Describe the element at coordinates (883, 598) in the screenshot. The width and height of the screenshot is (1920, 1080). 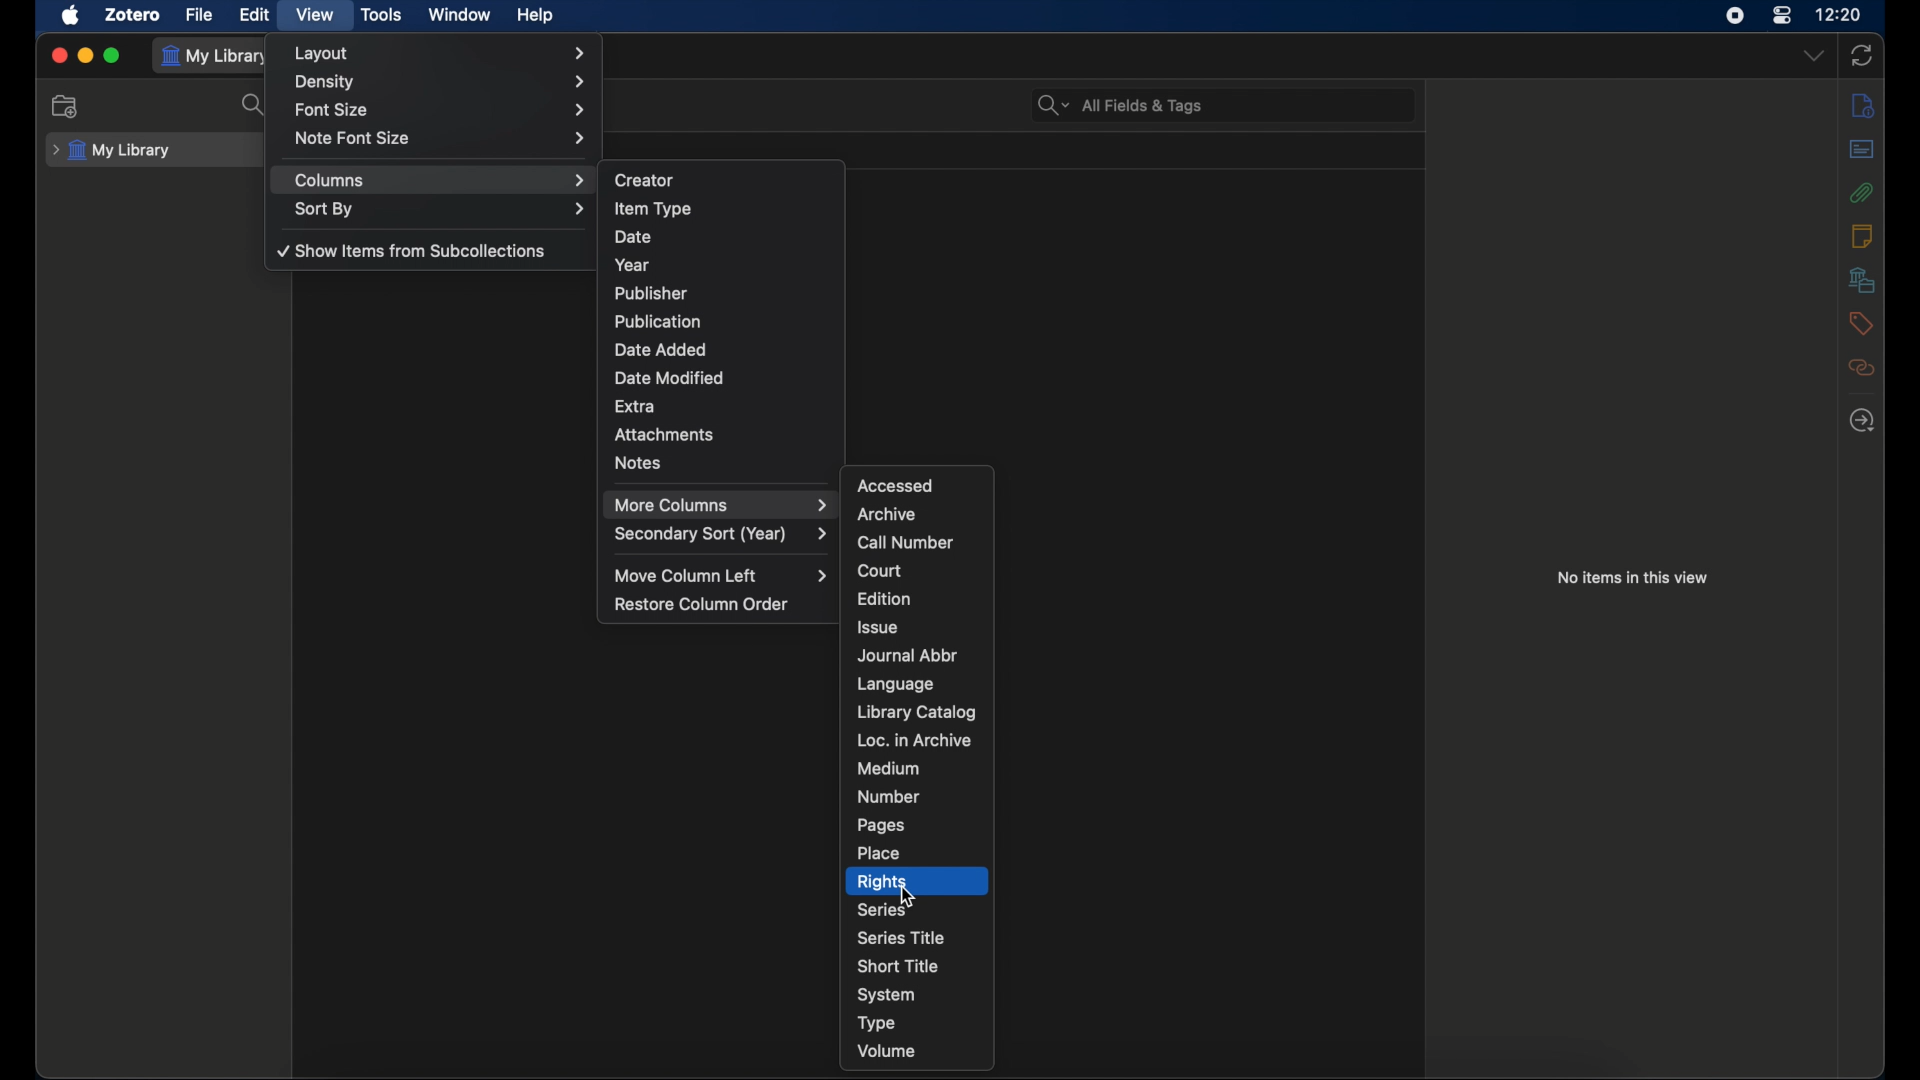
I see `edition` at that location.